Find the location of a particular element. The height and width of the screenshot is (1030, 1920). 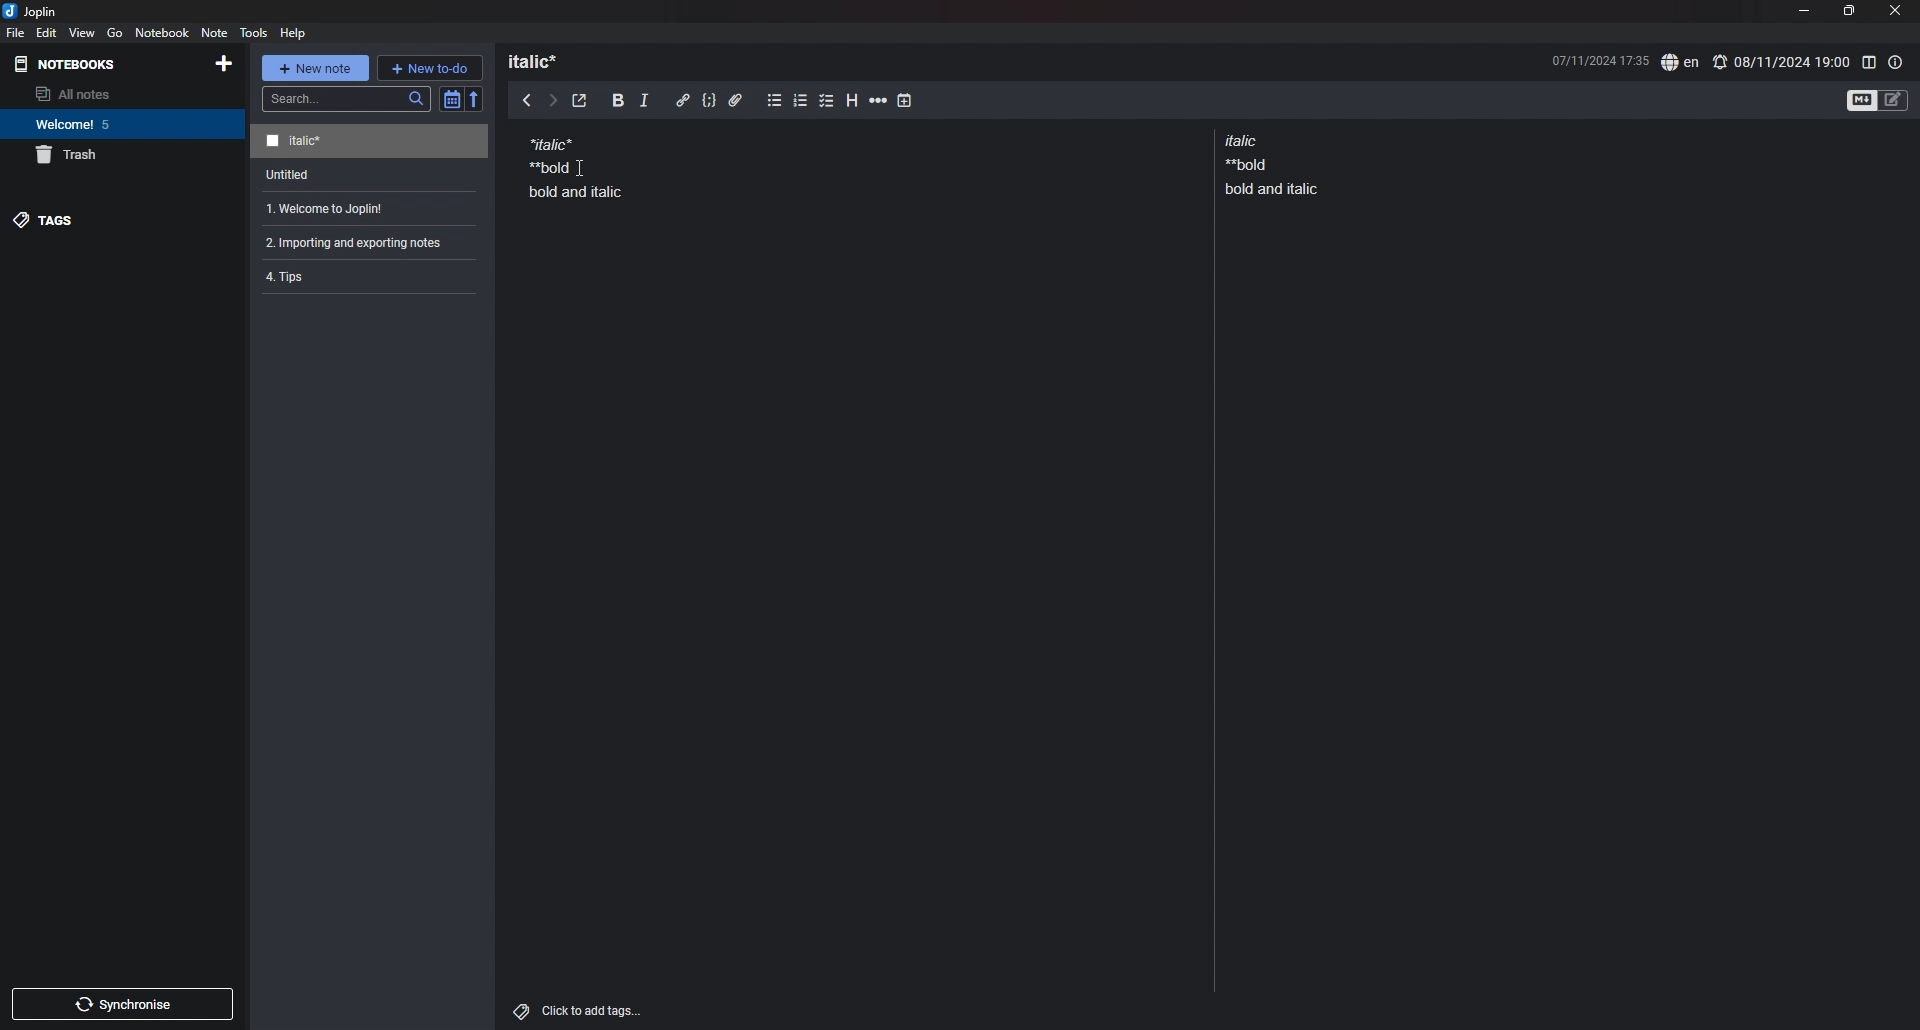

date and time is located at coordinates (1599, 59).